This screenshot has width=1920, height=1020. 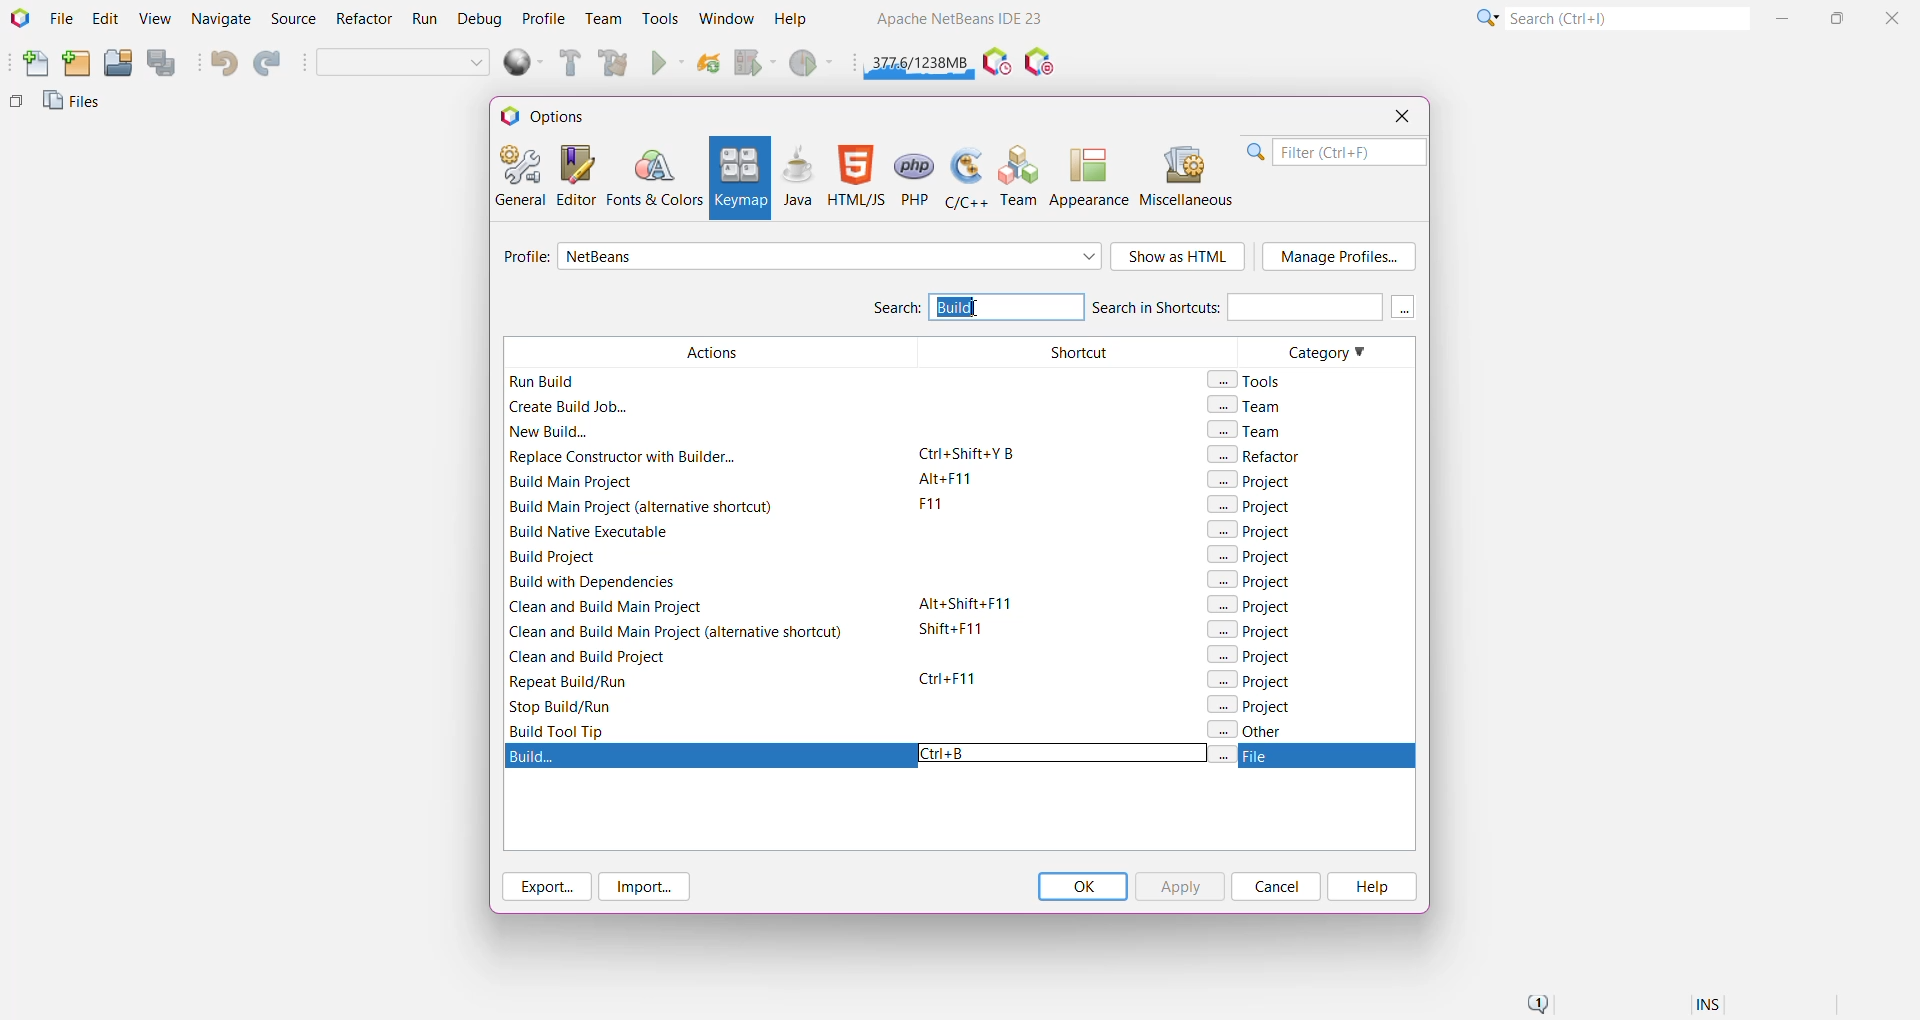 I want to click on Pause I/O Checks, so click(x=1041, y=63).